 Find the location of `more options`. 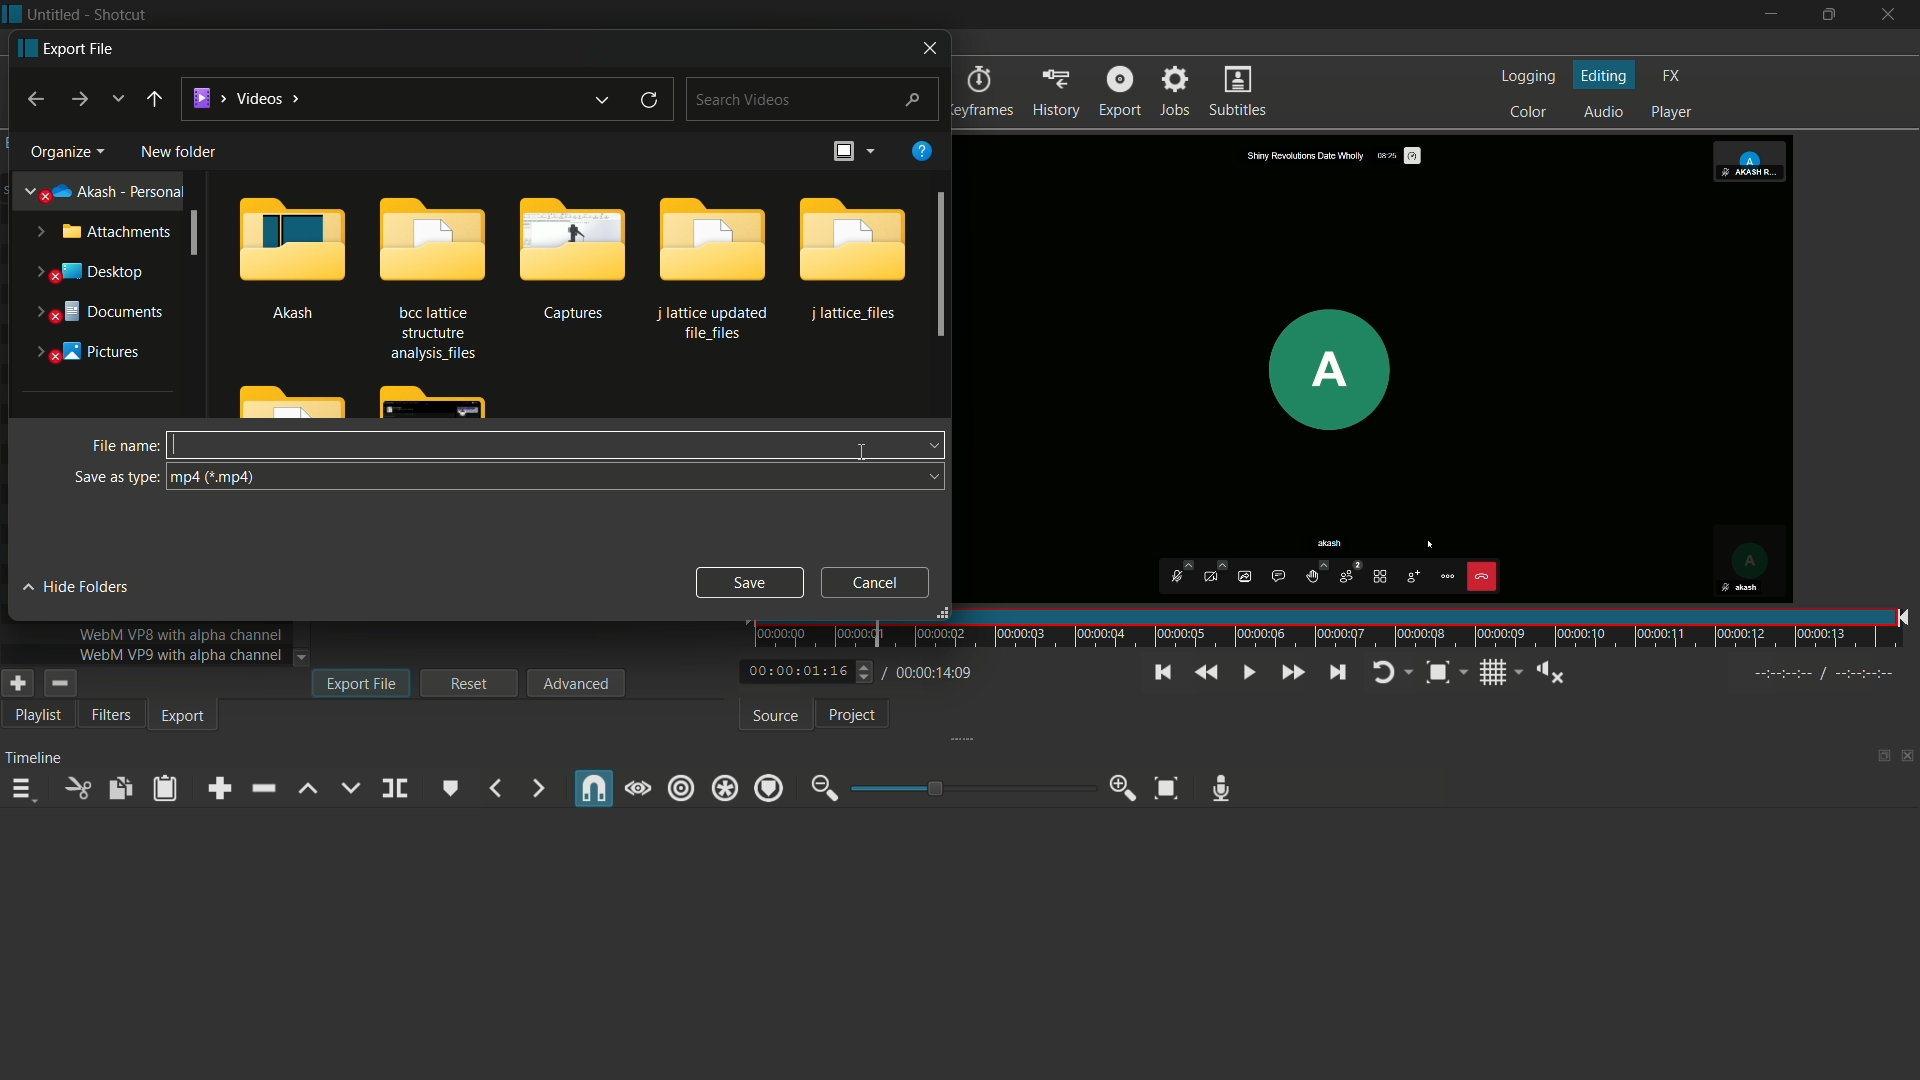

more options is located at coordinates (871, 150).